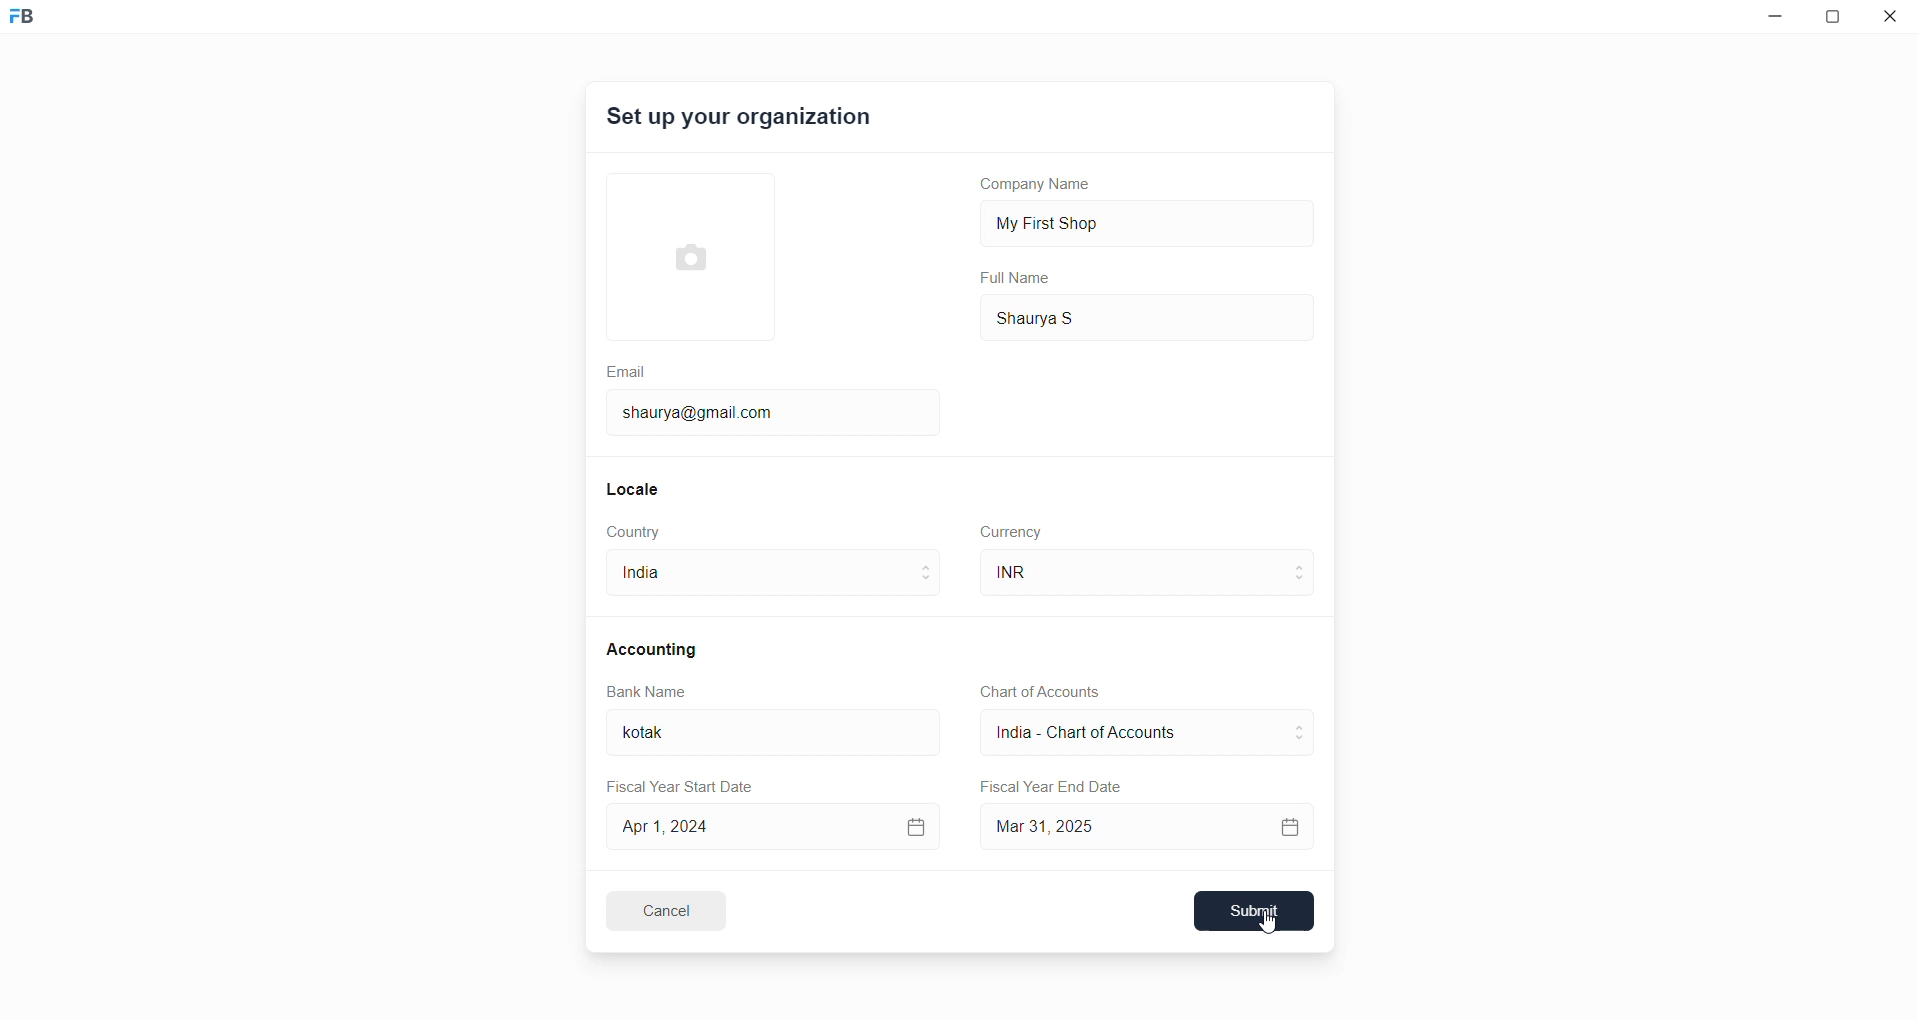  What do you see at coordinates (1891, 20) in the screenshot?
I see `close` at bounding box center [1891, 20].